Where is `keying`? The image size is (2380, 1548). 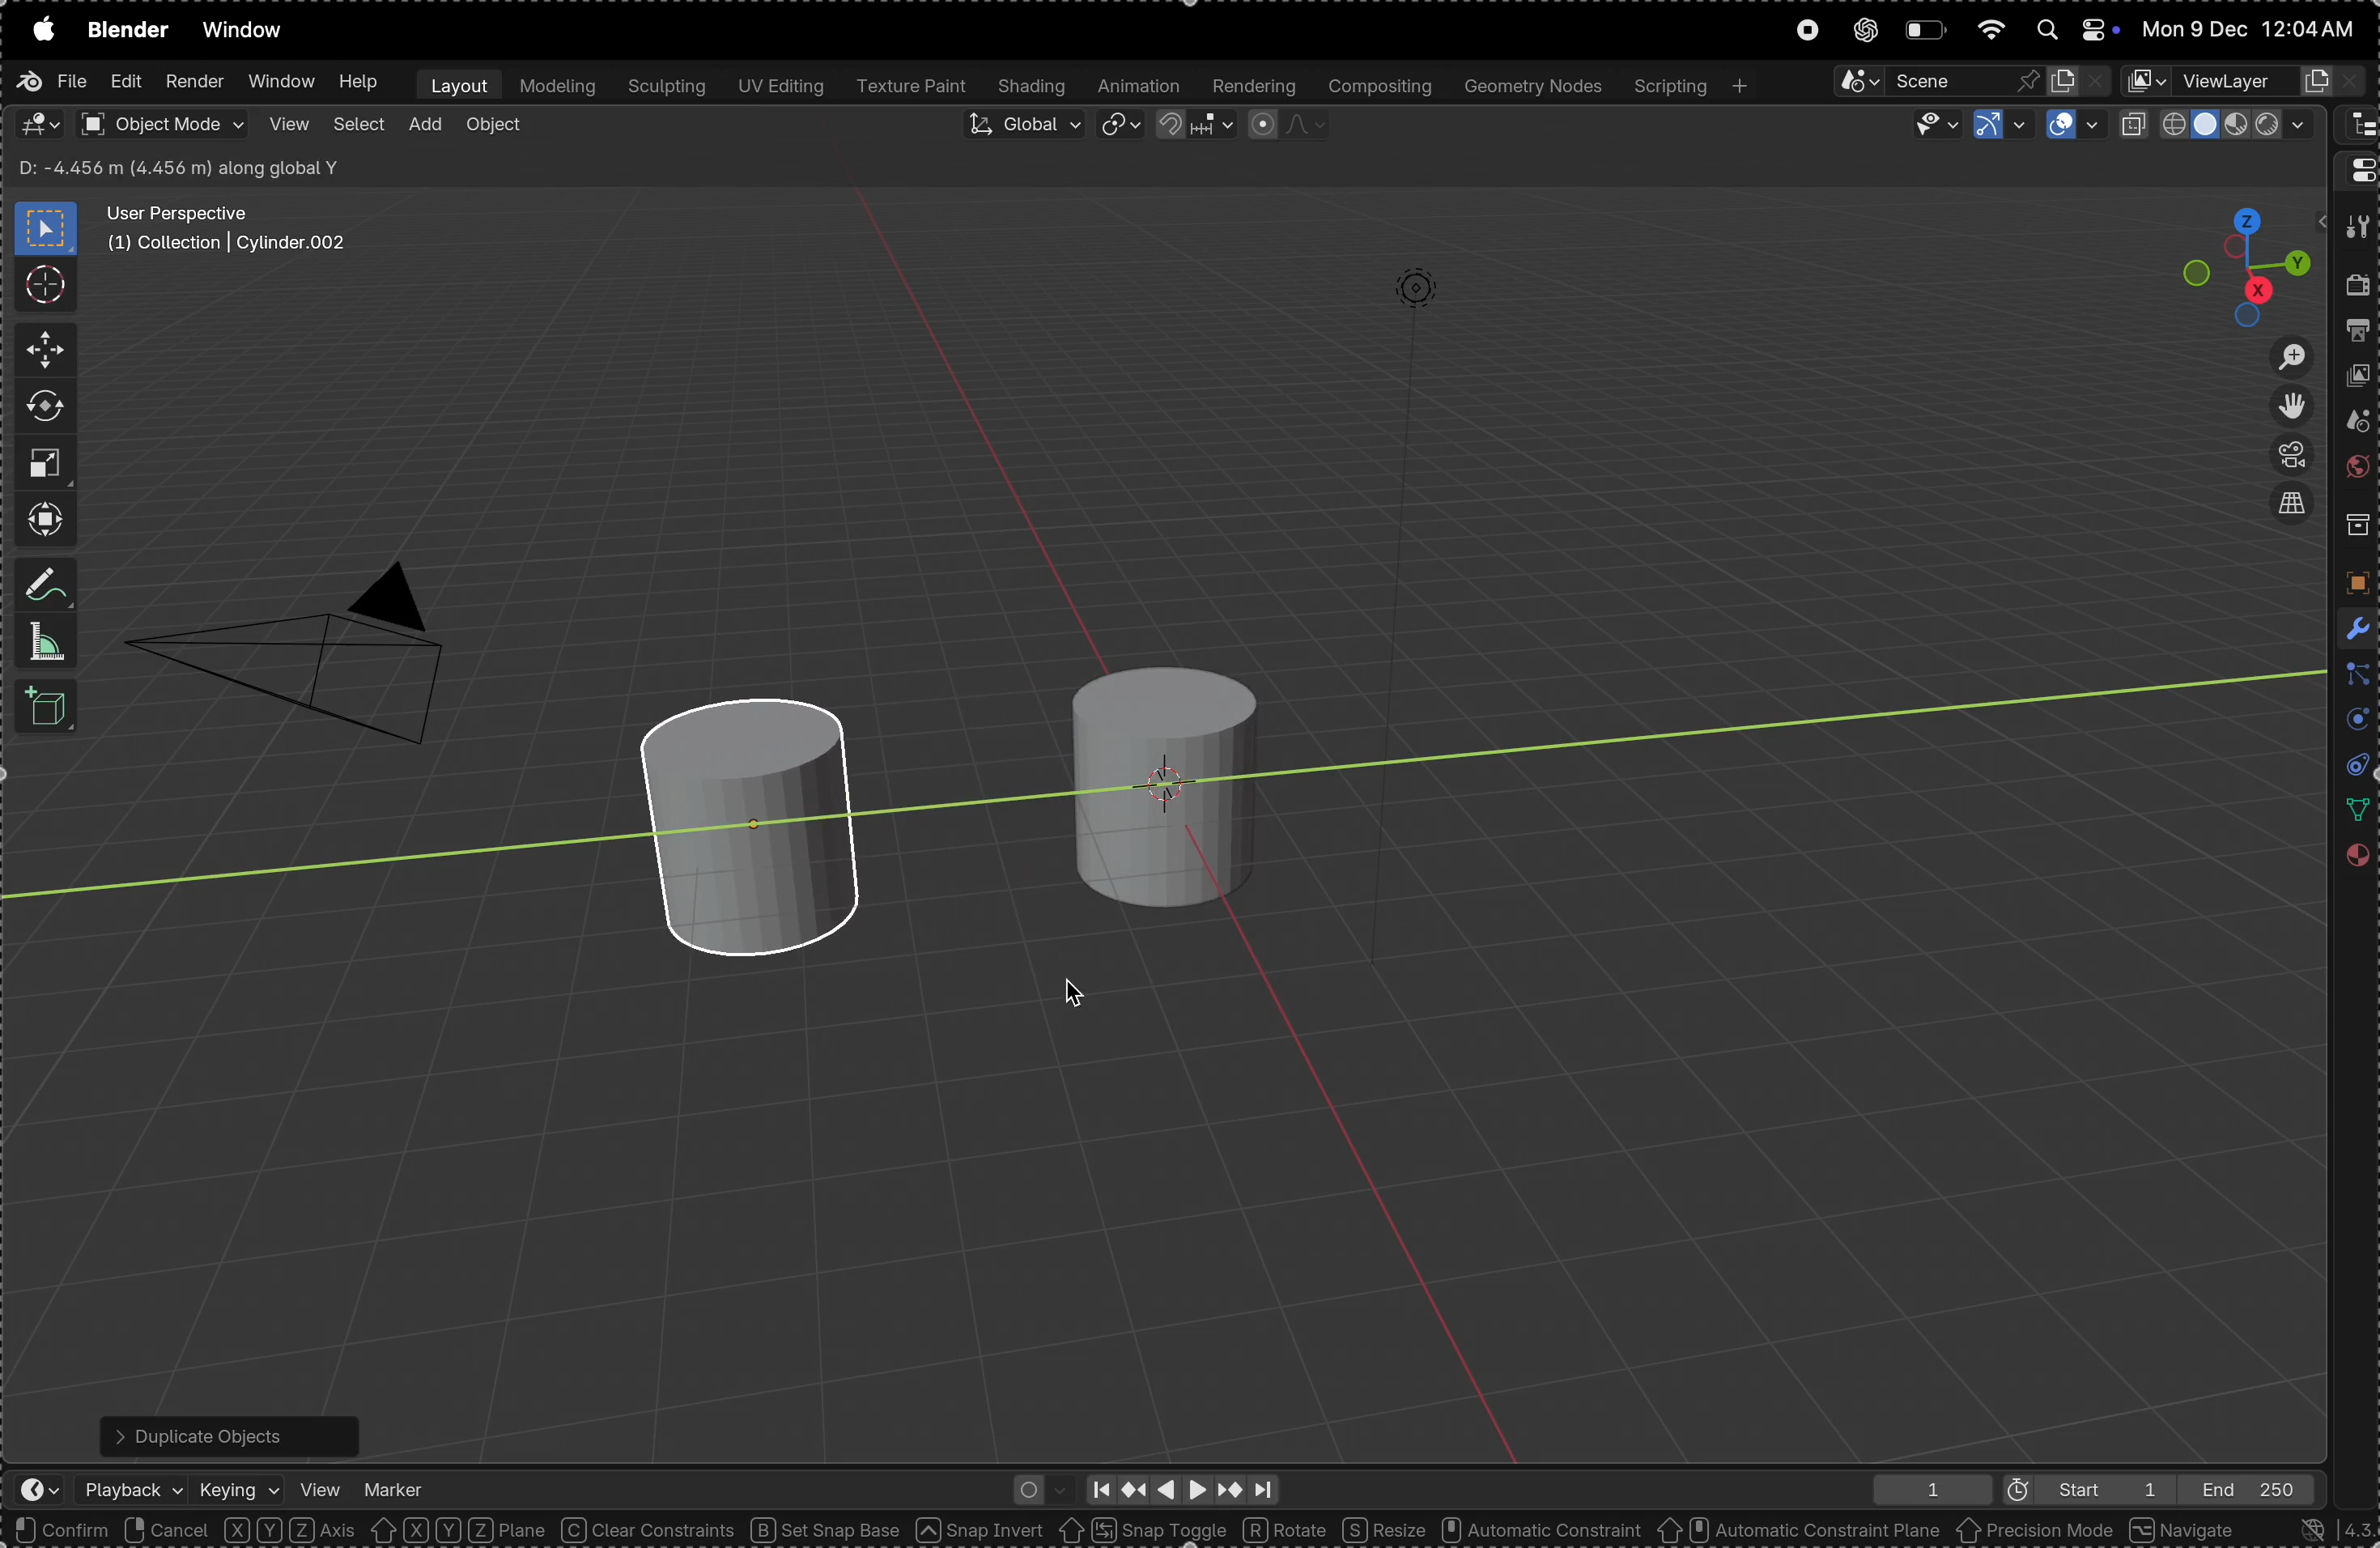
keying is located at coordinates (240, 1484).